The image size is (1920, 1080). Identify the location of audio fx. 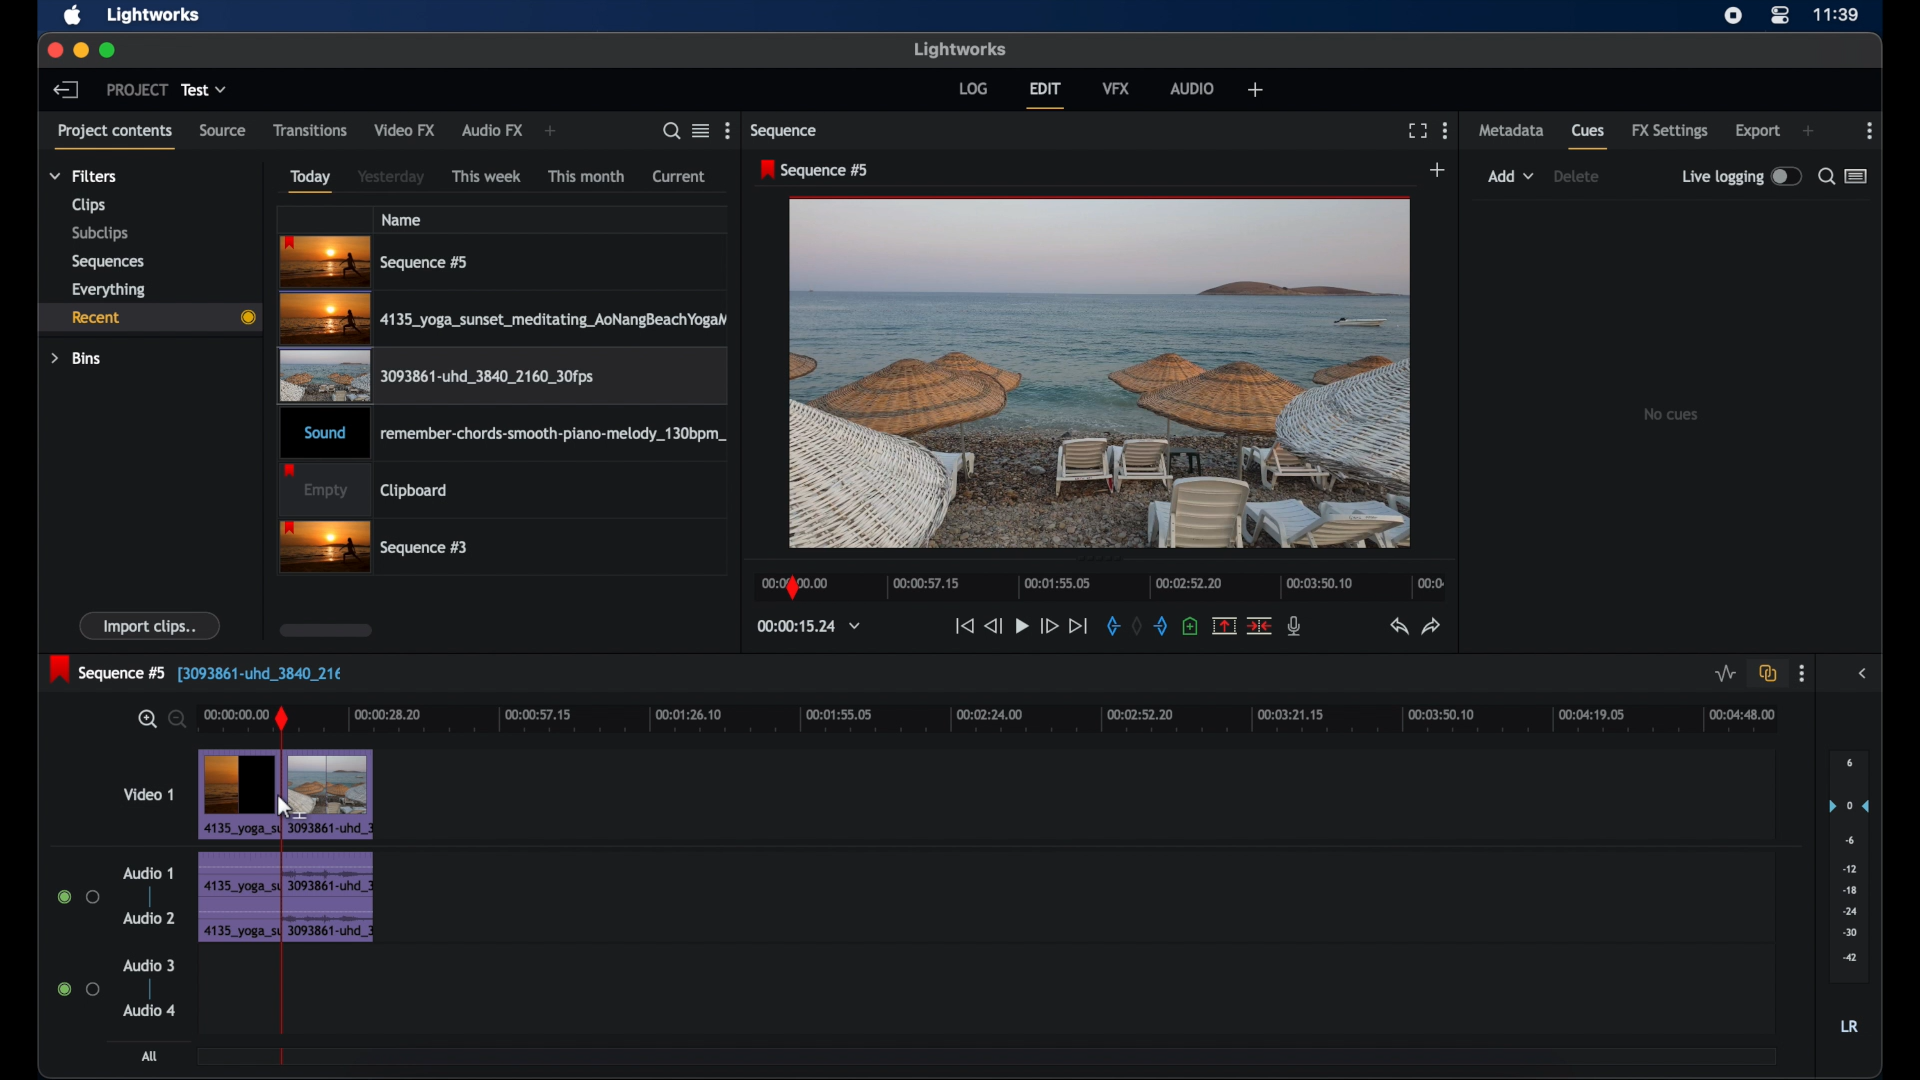
(491, 131).